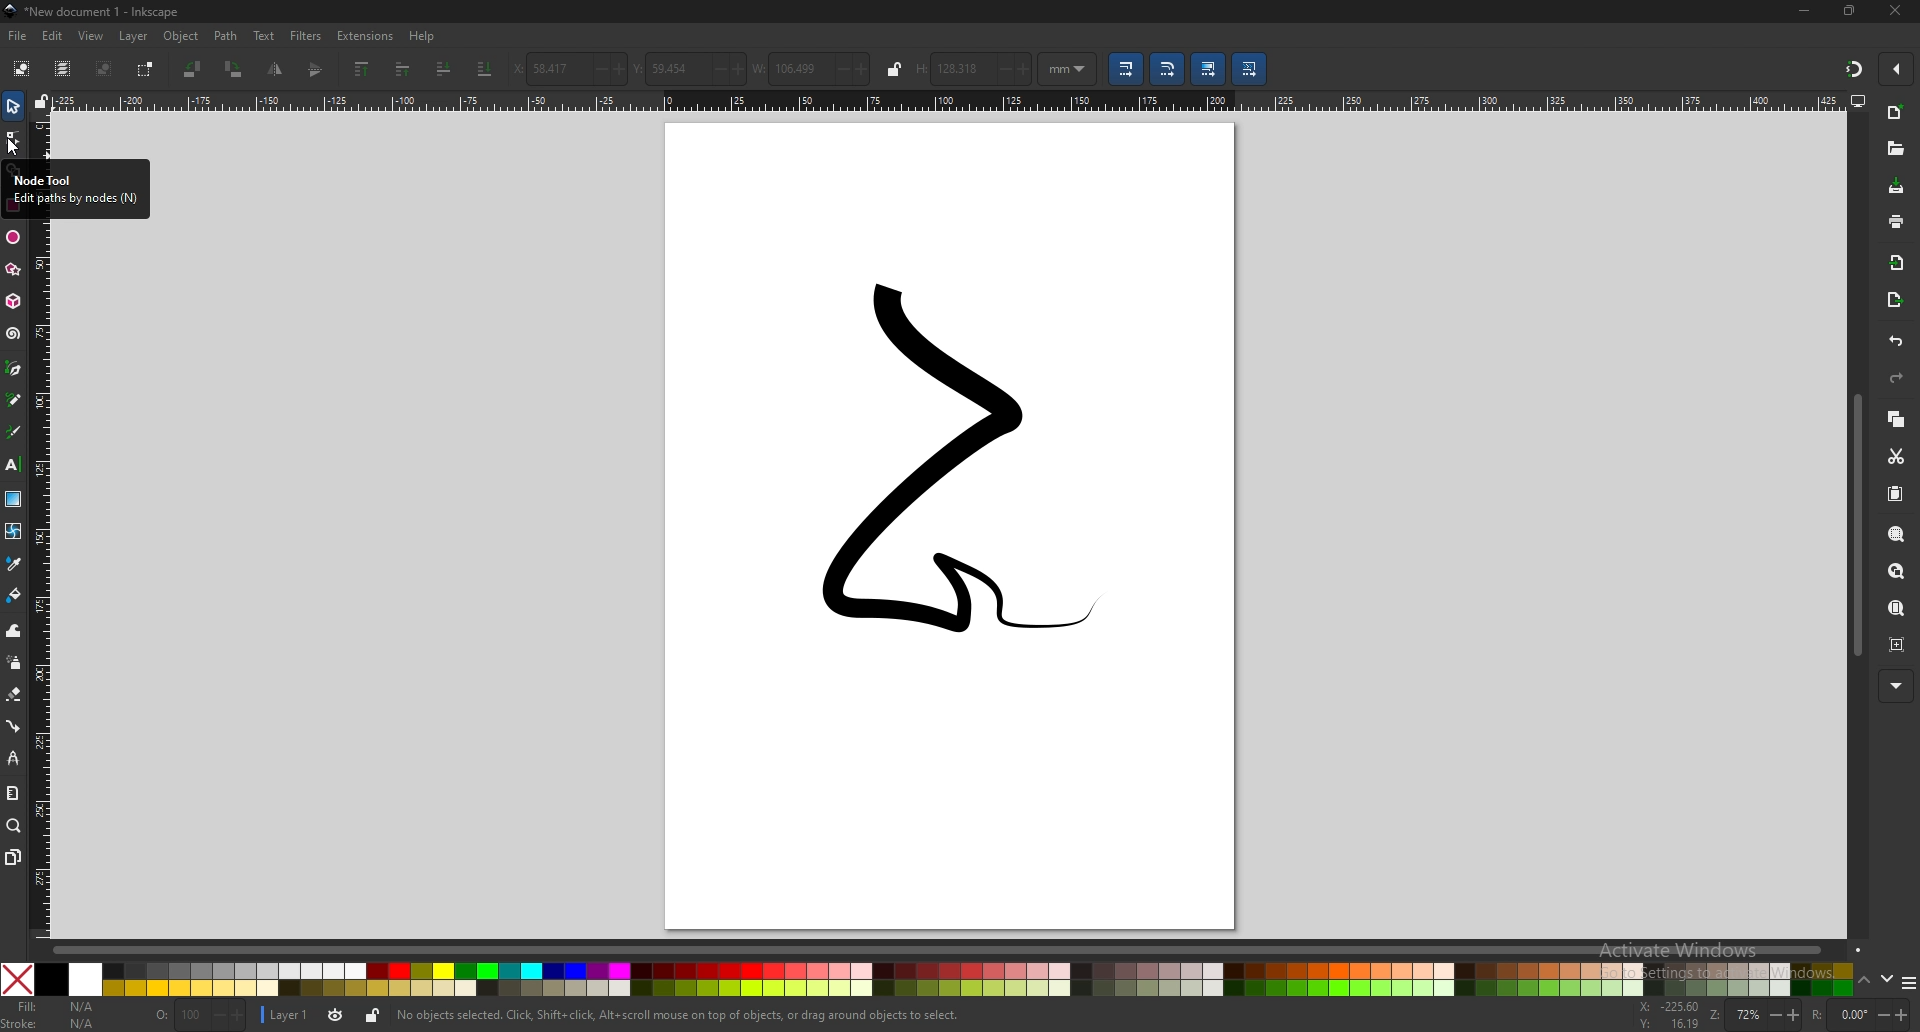 This screenshot has width=1920, height=1032. Describe the element at coordinates (49, 1024) in the screenshot. I see `stroke` at that location.